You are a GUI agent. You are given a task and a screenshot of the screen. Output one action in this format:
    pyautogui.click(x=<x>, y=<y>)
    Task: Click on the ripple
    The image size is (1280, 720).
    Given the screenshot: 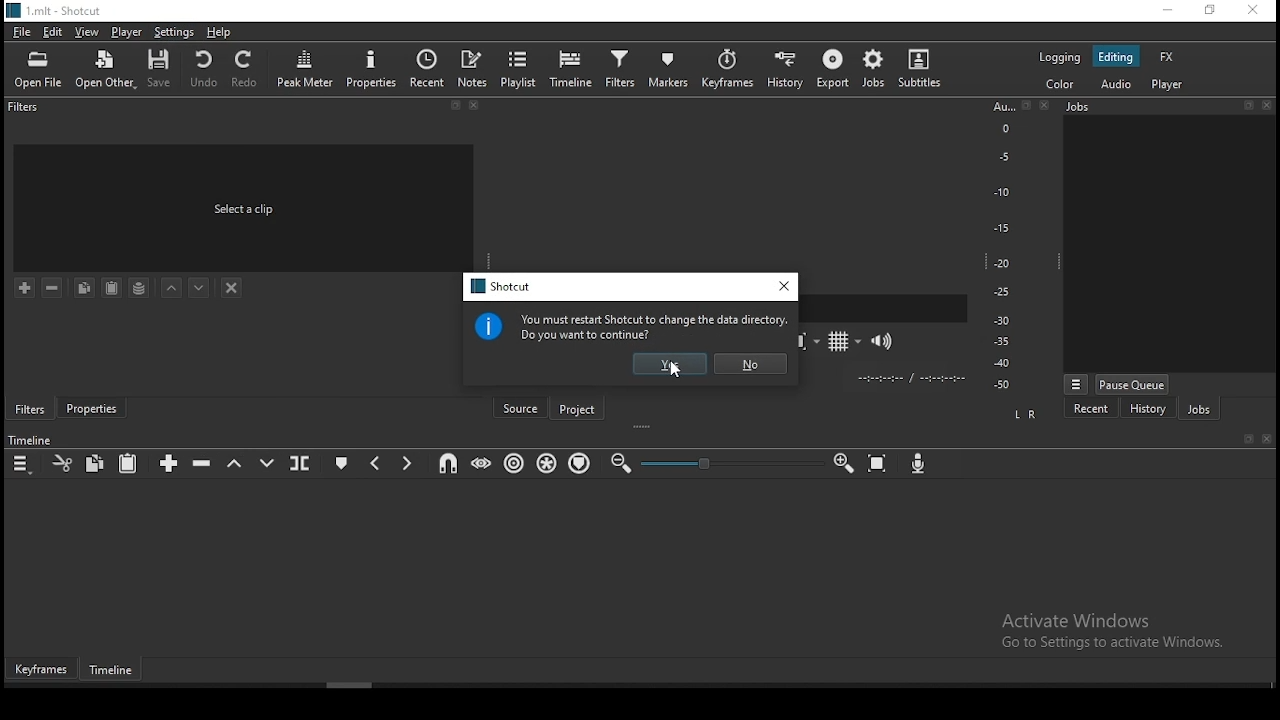 What is the action you would take?
    pyautogui.click(x=512, y=464)
    